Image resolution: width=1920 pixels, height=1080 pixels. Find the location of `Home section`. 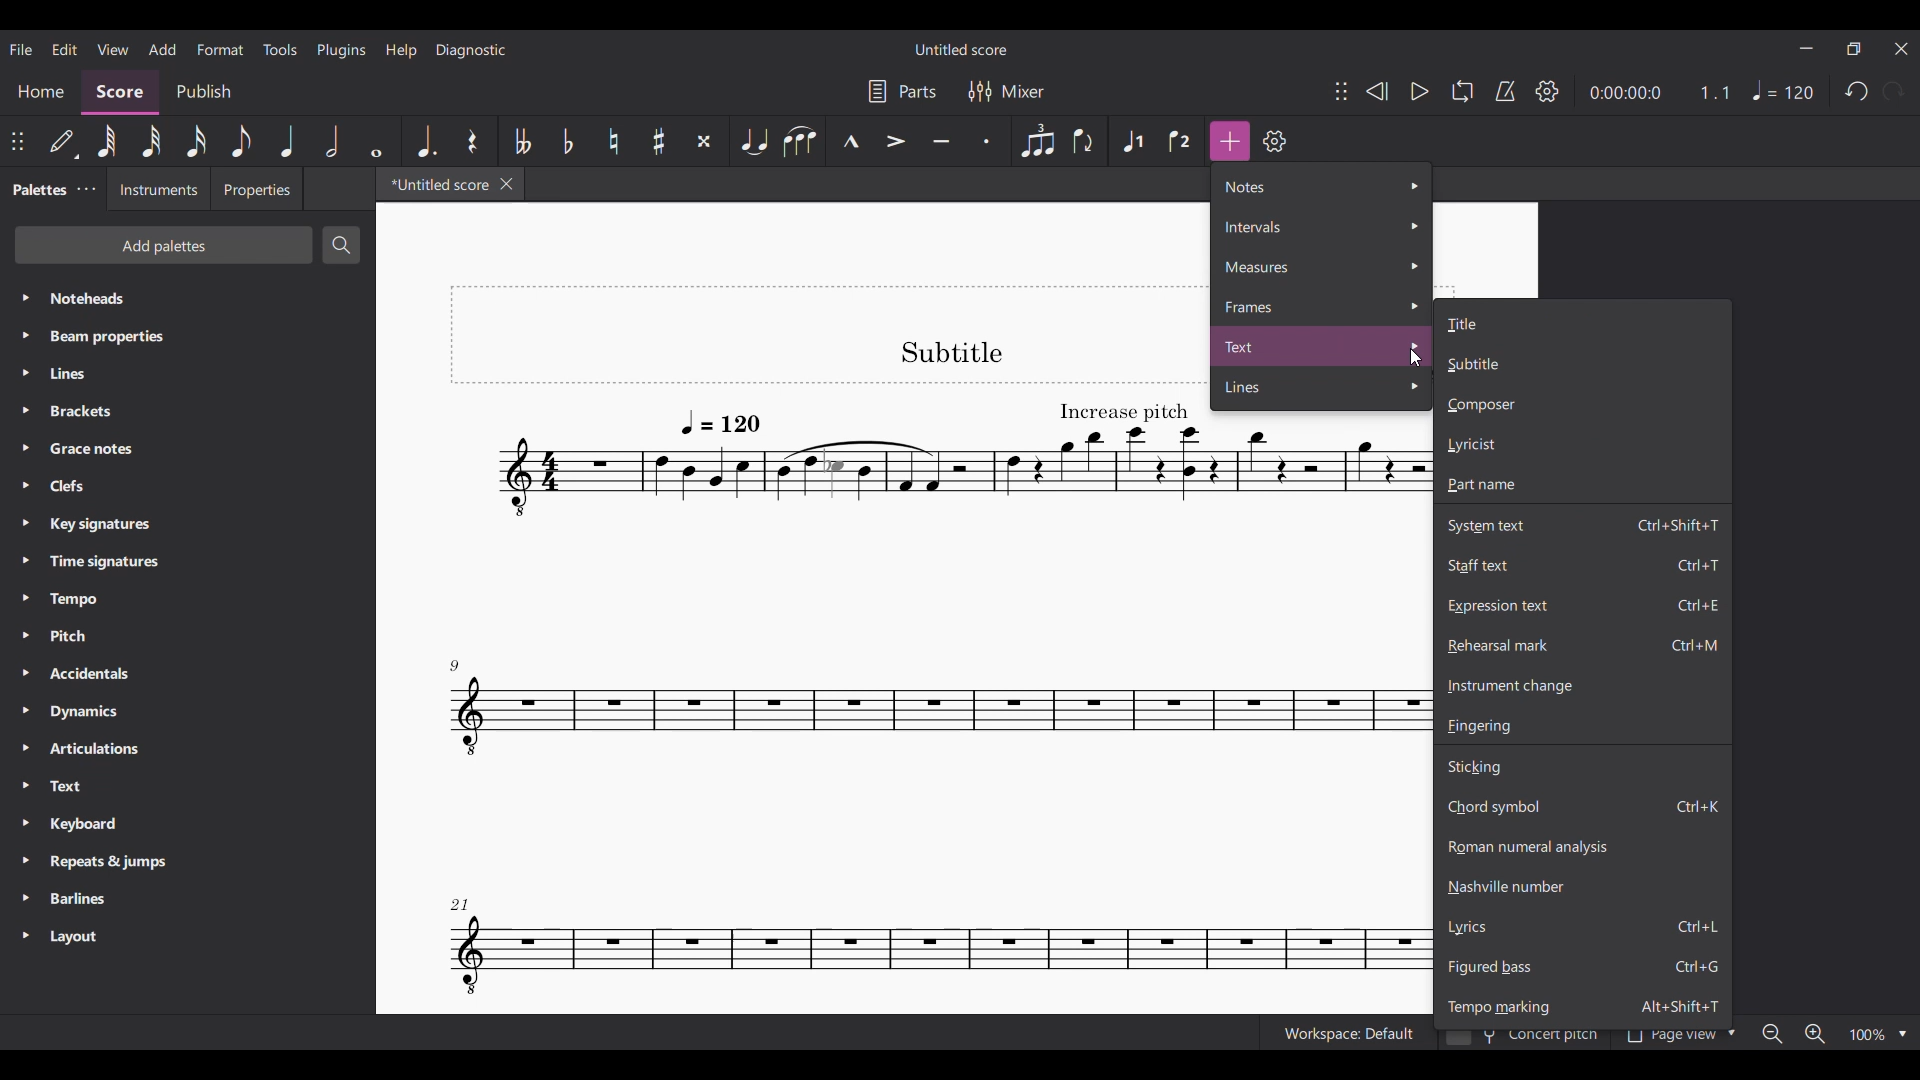

Home section is located at coordinates (41, 92).